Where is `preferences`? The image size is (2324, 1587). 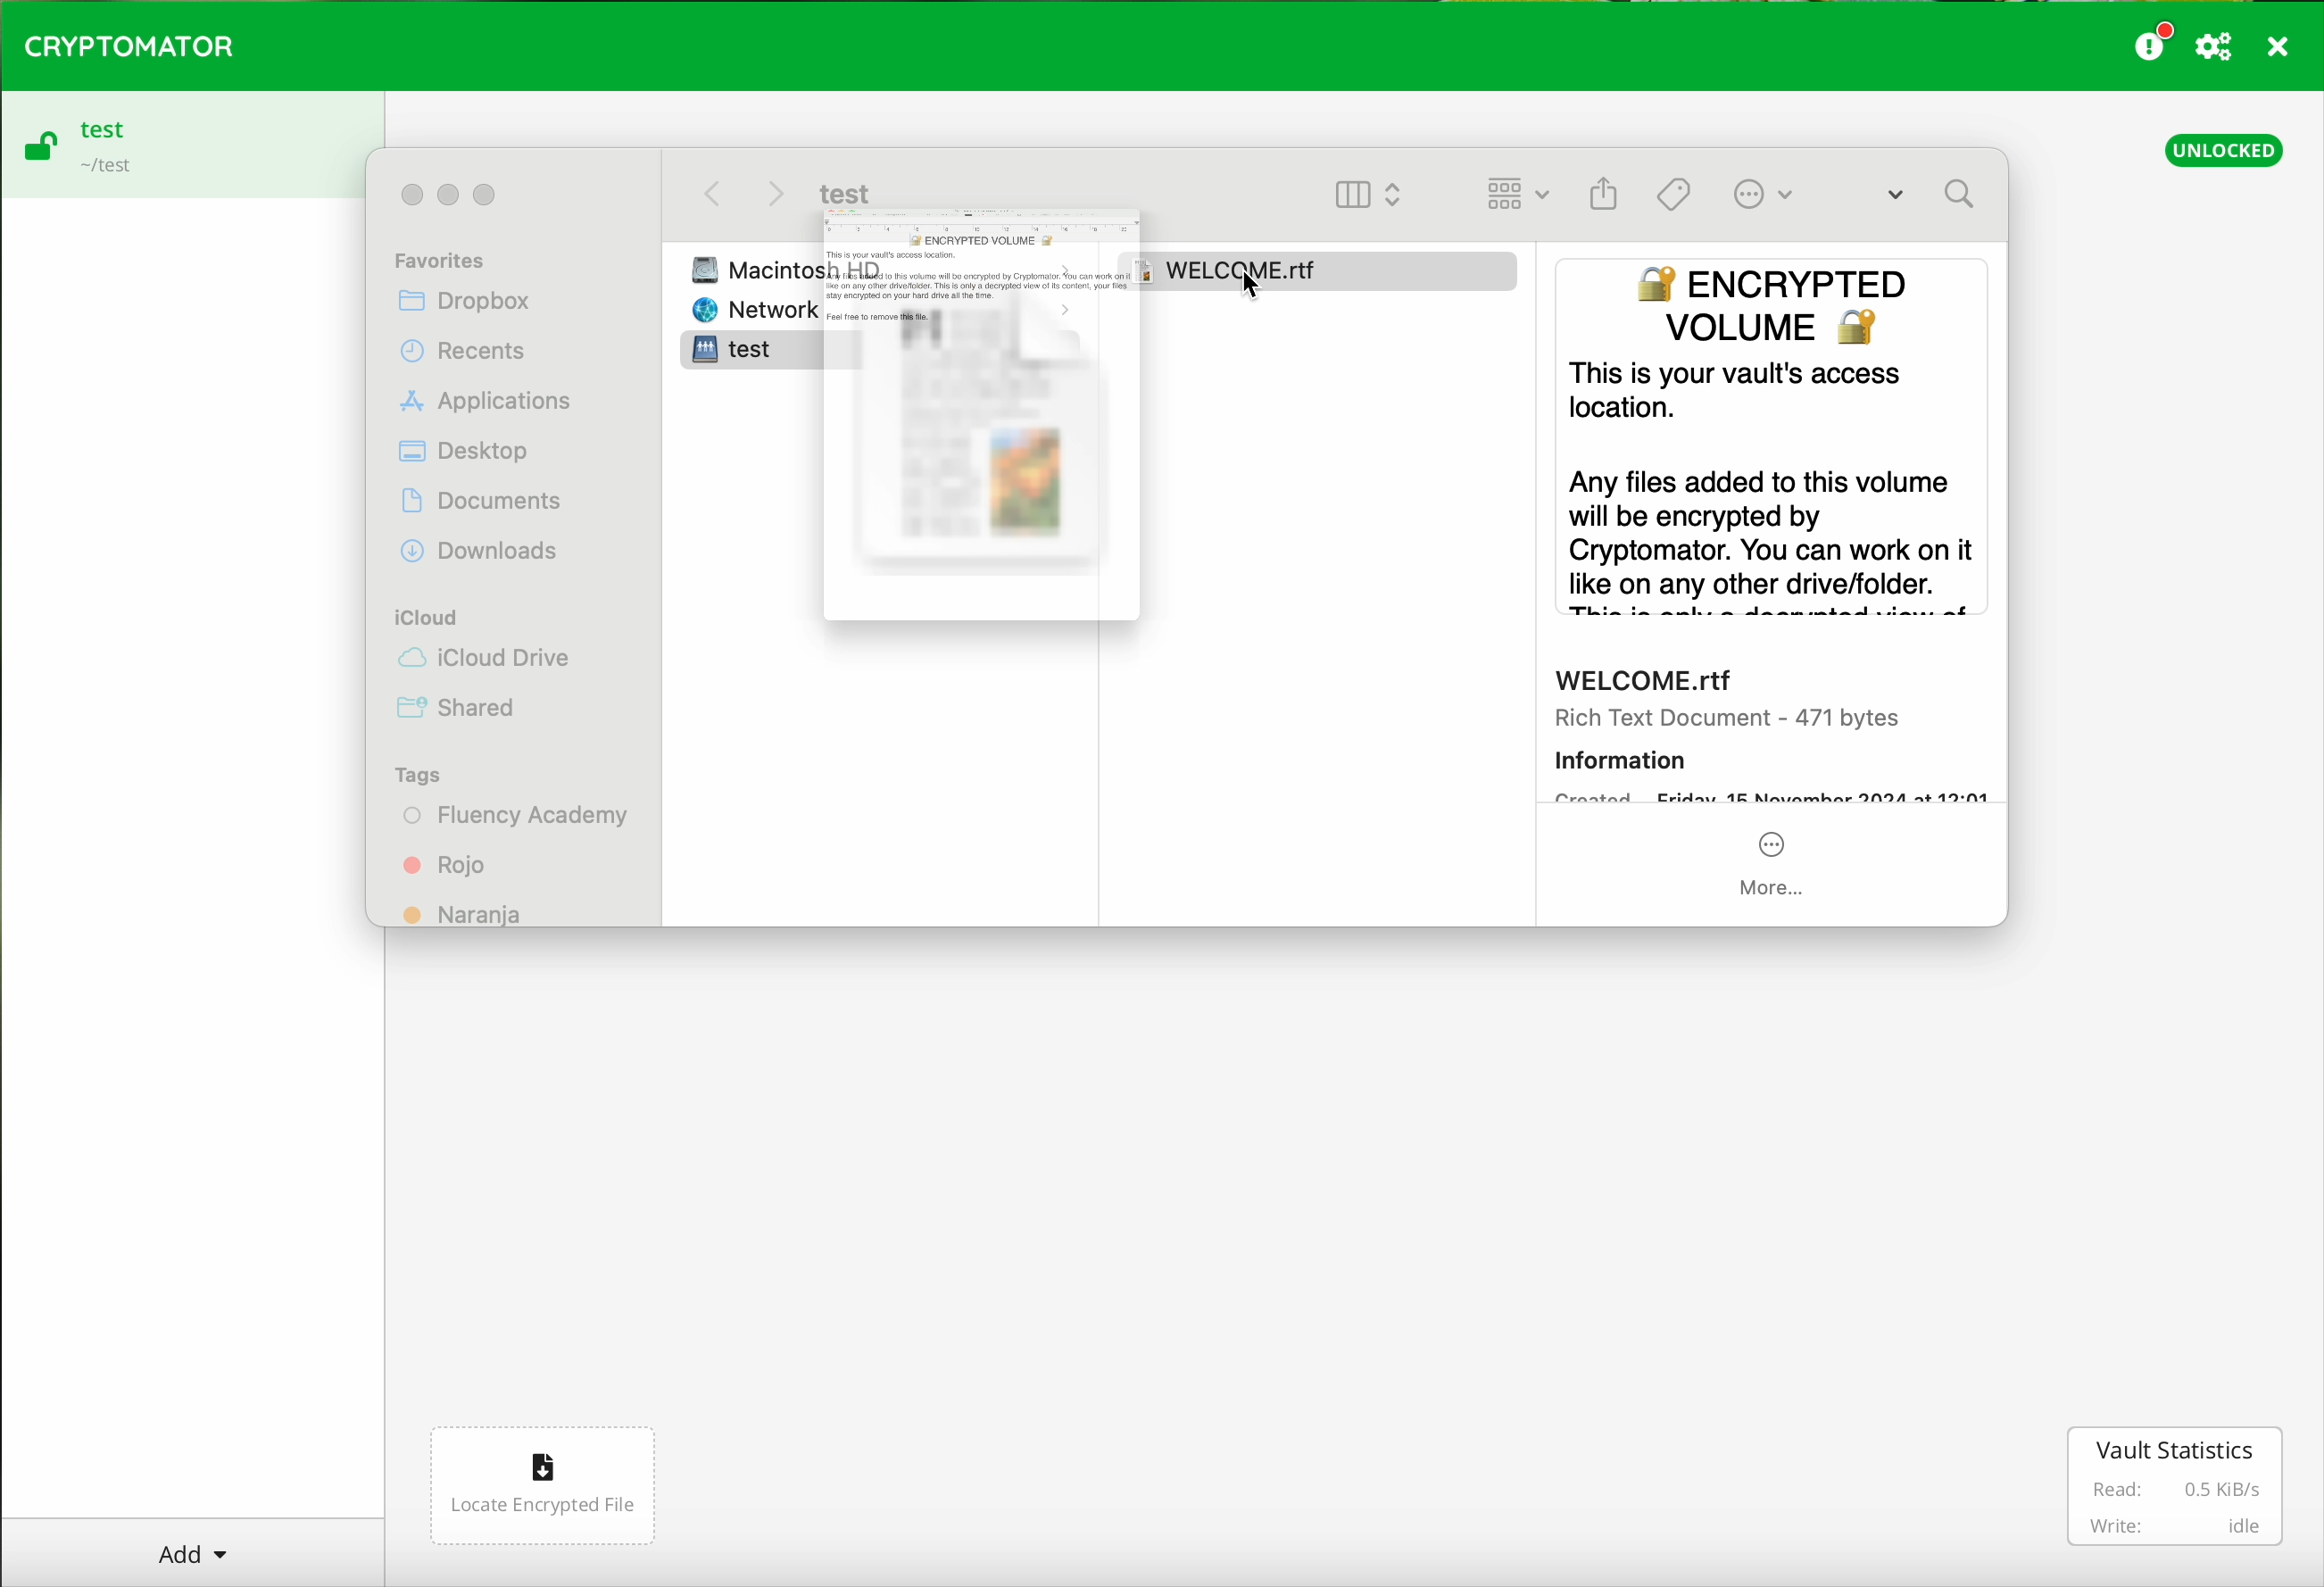
preferences is located at coordinates (2217, 48).